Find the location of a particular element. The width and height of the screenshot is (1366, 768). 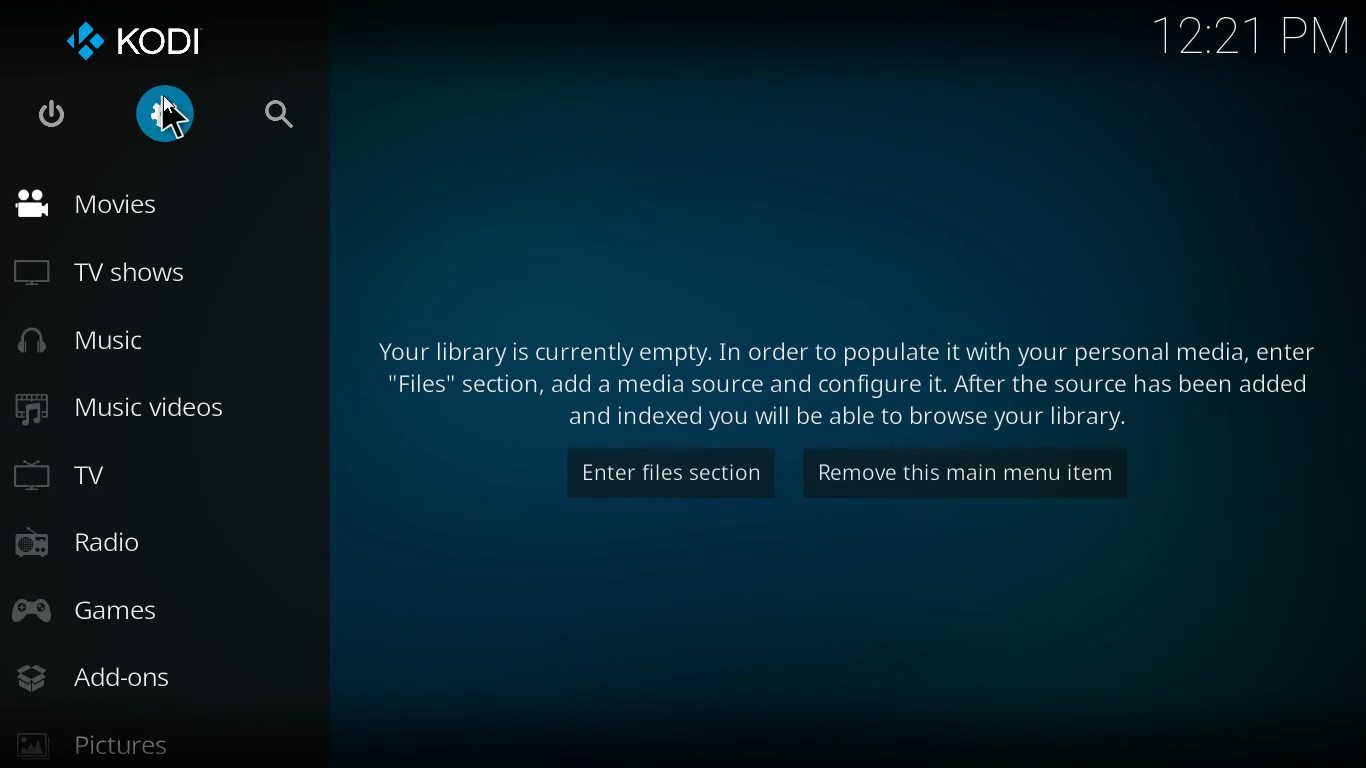

enter files is located at coordinates (670, 472).